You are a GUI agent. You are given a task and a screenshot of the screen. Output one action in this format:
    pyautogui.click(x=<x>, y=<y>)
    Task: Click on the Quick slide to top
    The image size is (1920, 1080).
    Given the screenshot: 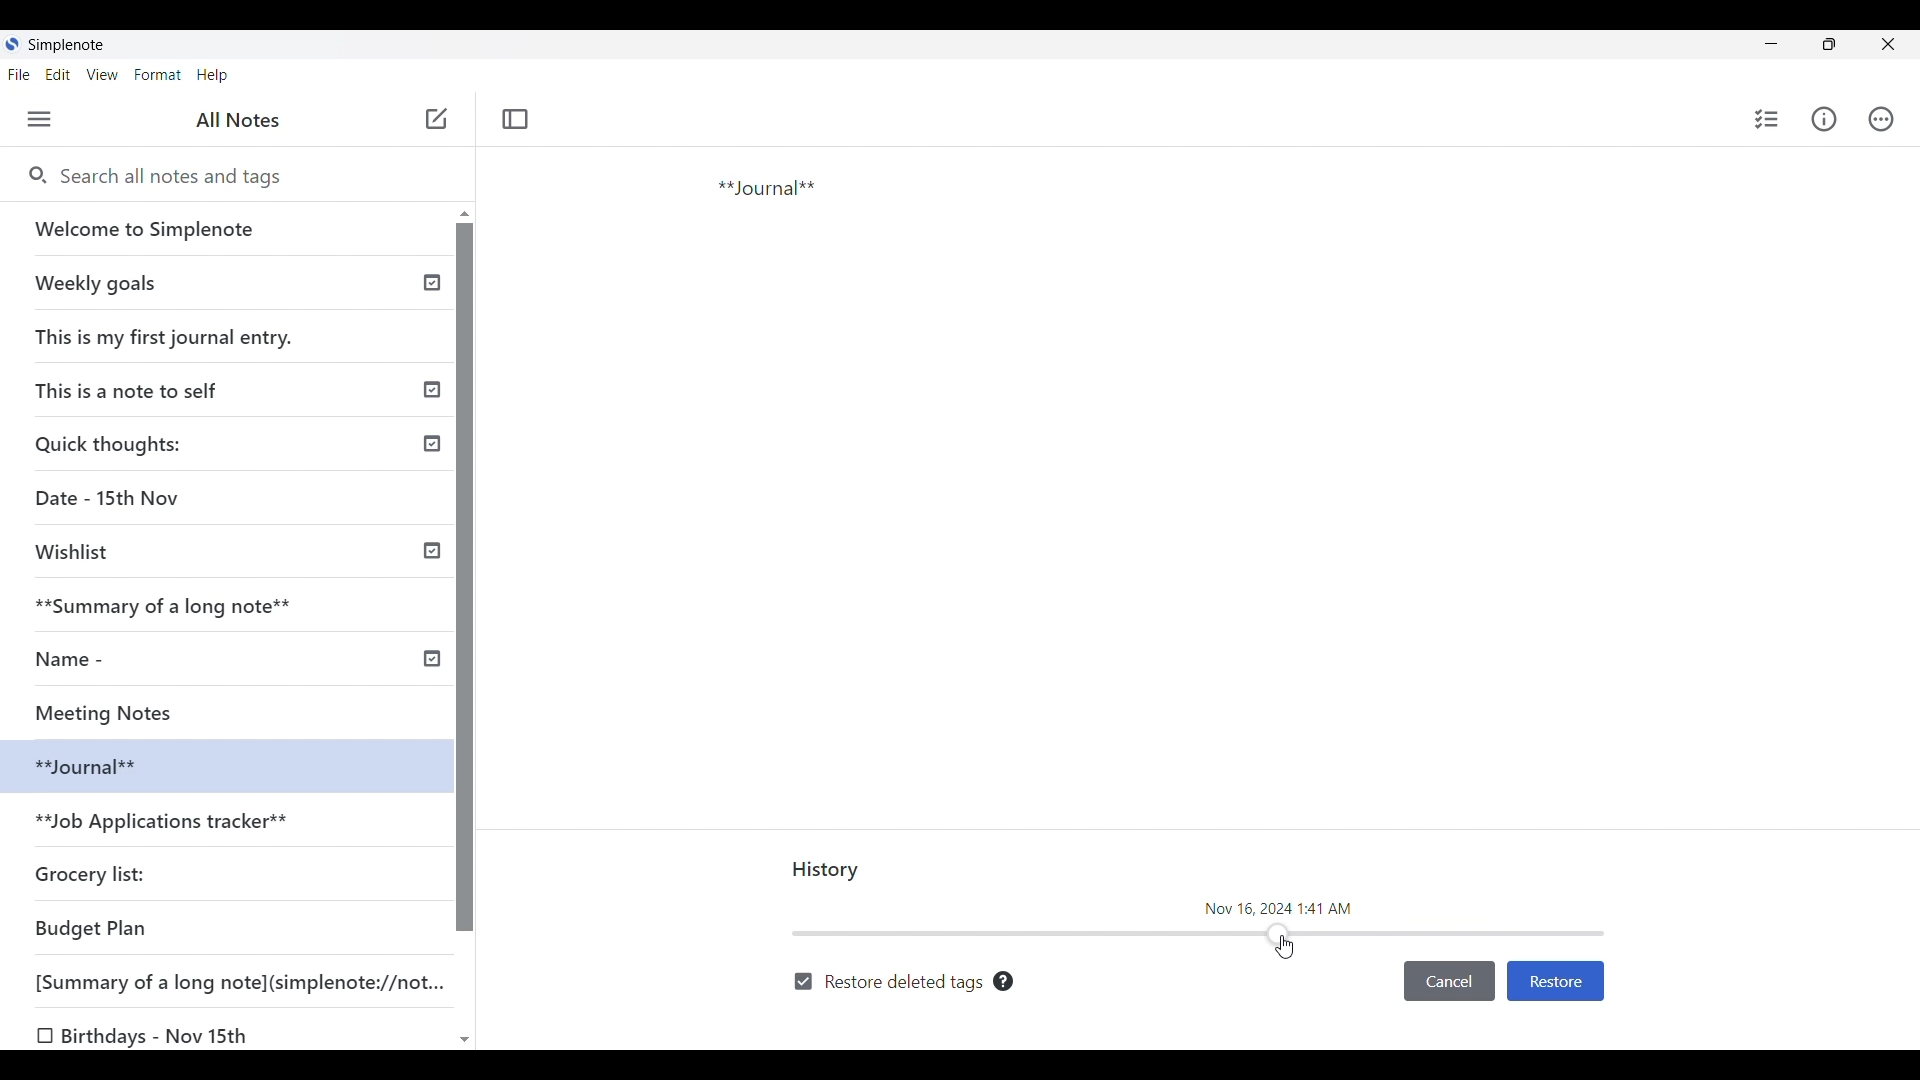 What is the action you would take?
    pyautogui.click(x=465, y=214)
    